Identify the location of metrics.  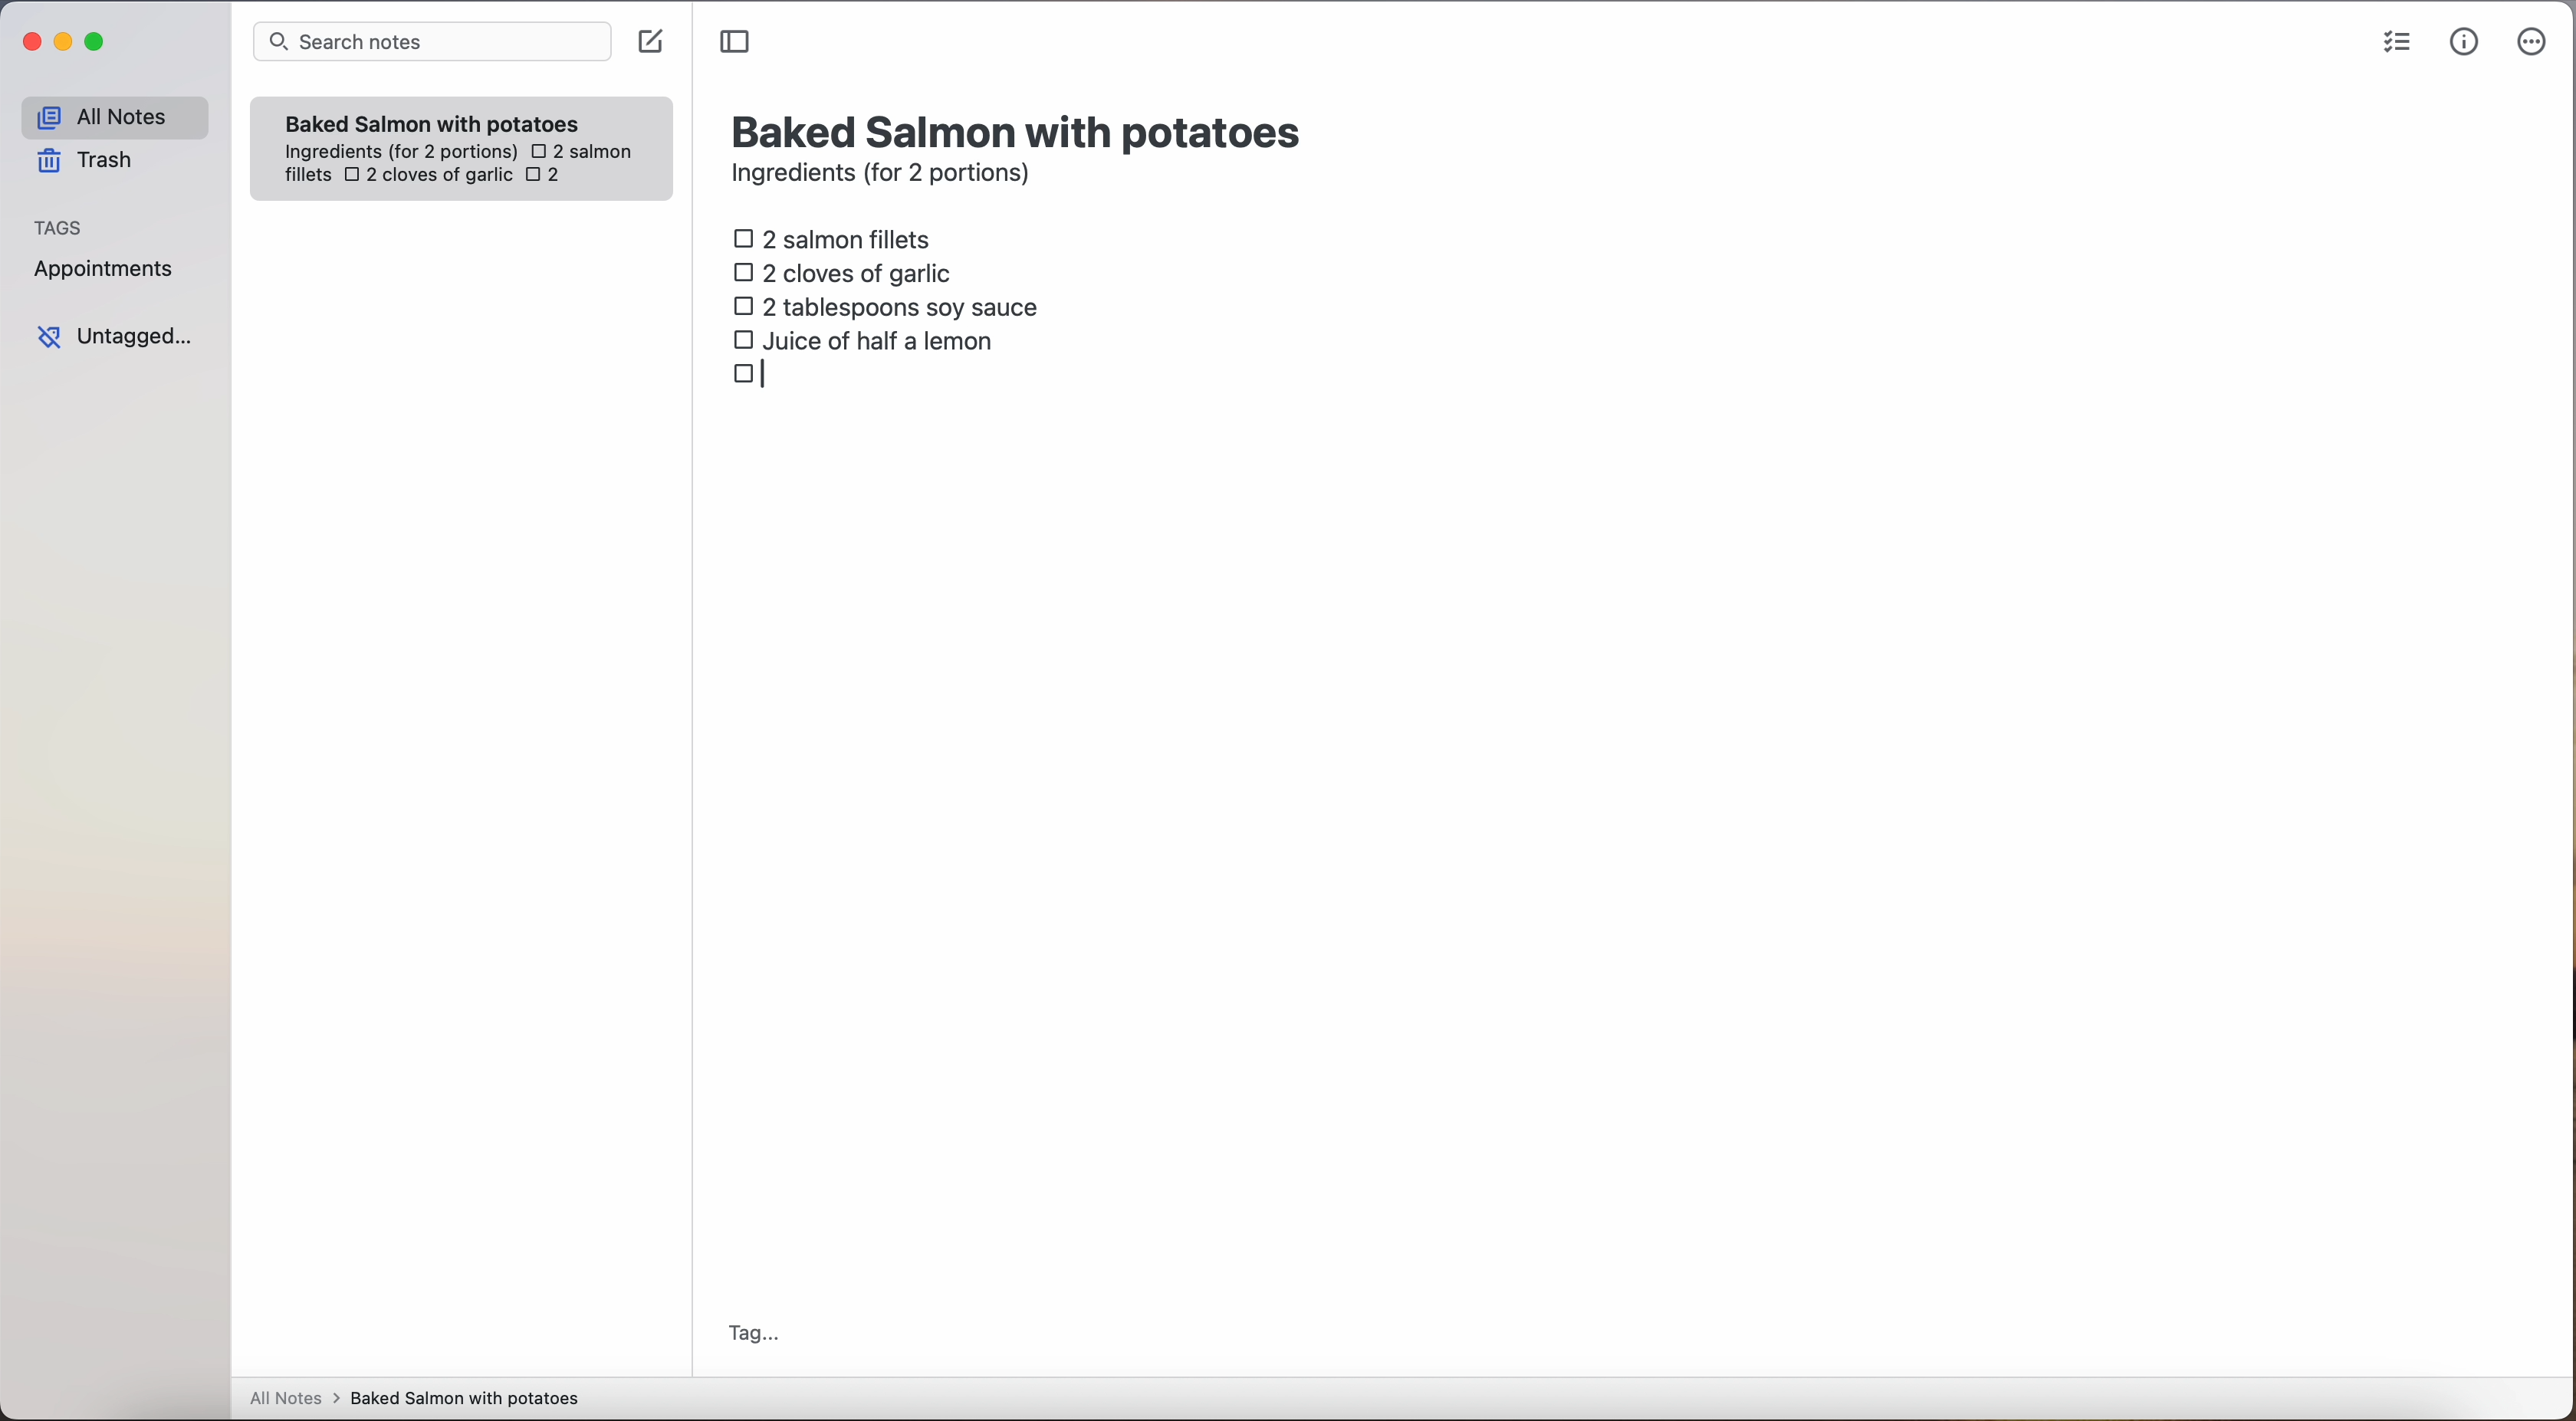
(2465, 41).